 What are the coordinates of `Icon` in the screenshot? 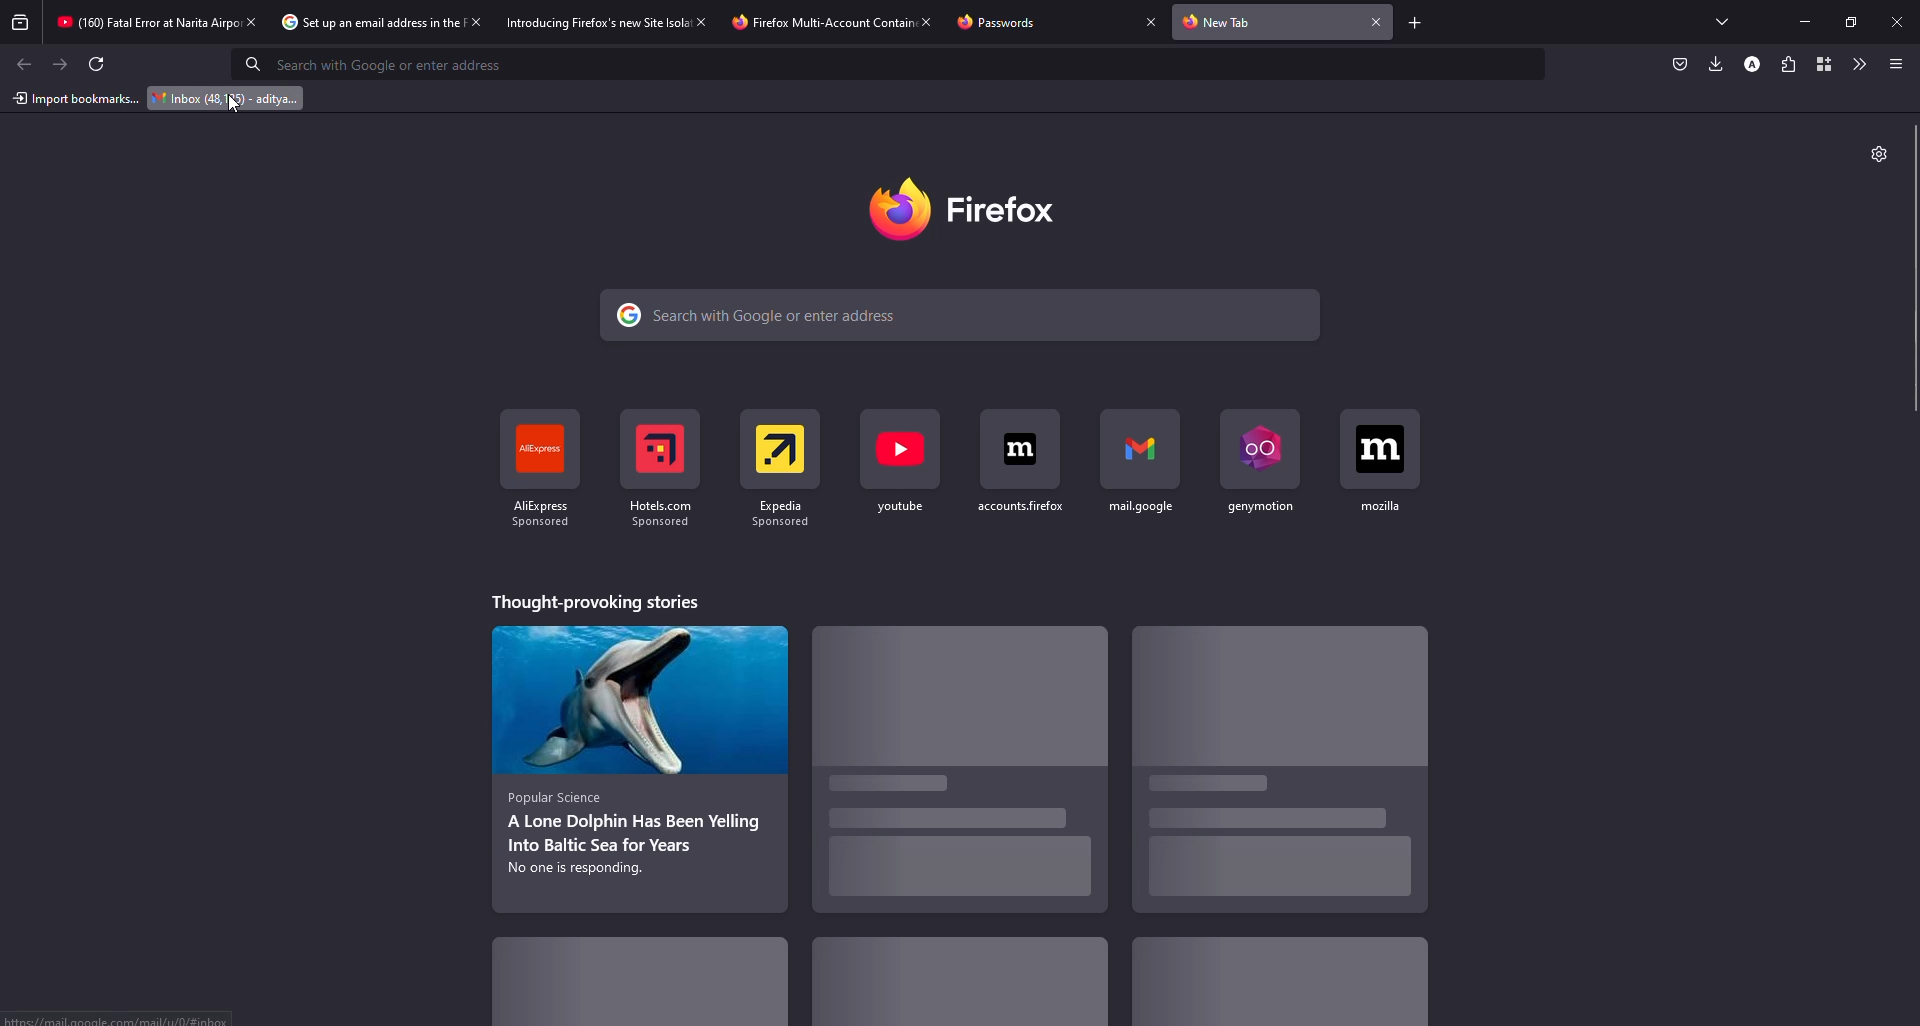 It's located at (1127, 445).